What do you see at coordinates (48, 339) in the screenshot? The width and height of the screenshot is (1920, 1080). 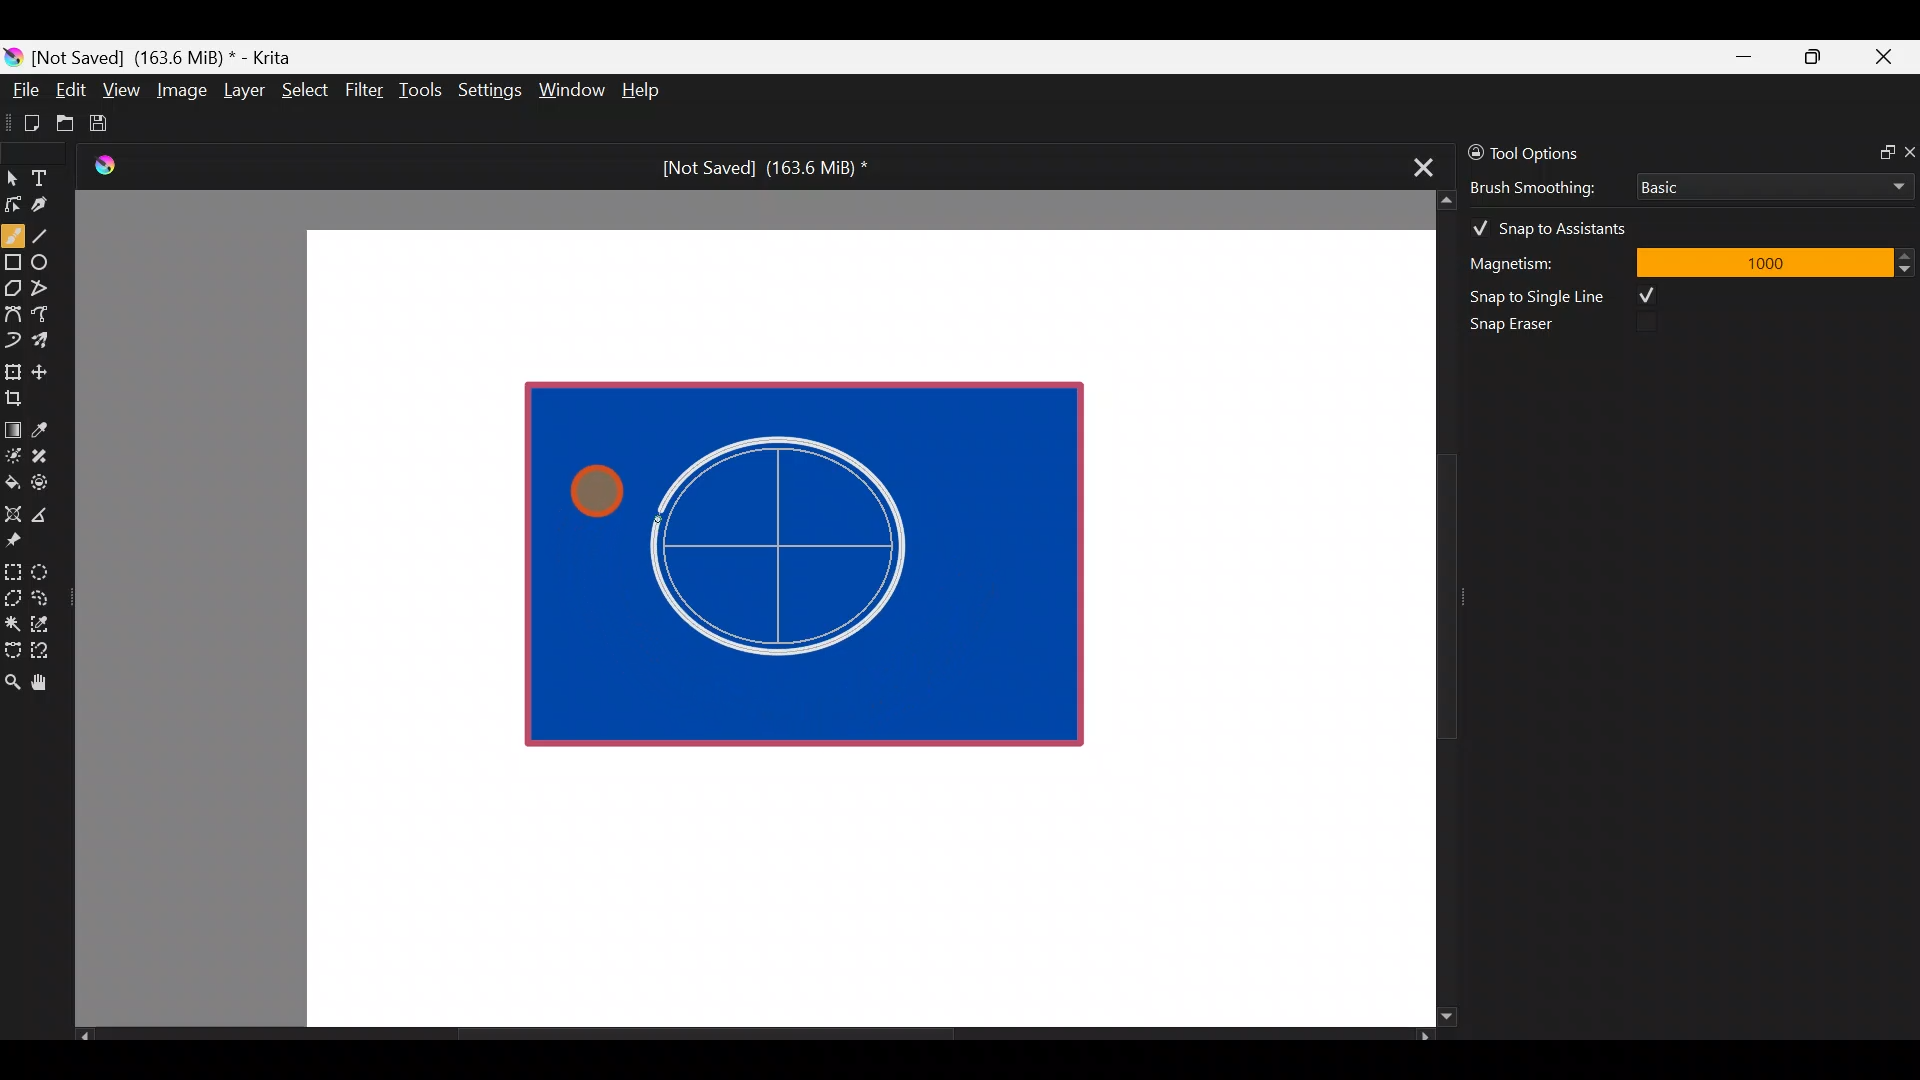 I see `Multibrush tool` at bounding box center [48, 339].